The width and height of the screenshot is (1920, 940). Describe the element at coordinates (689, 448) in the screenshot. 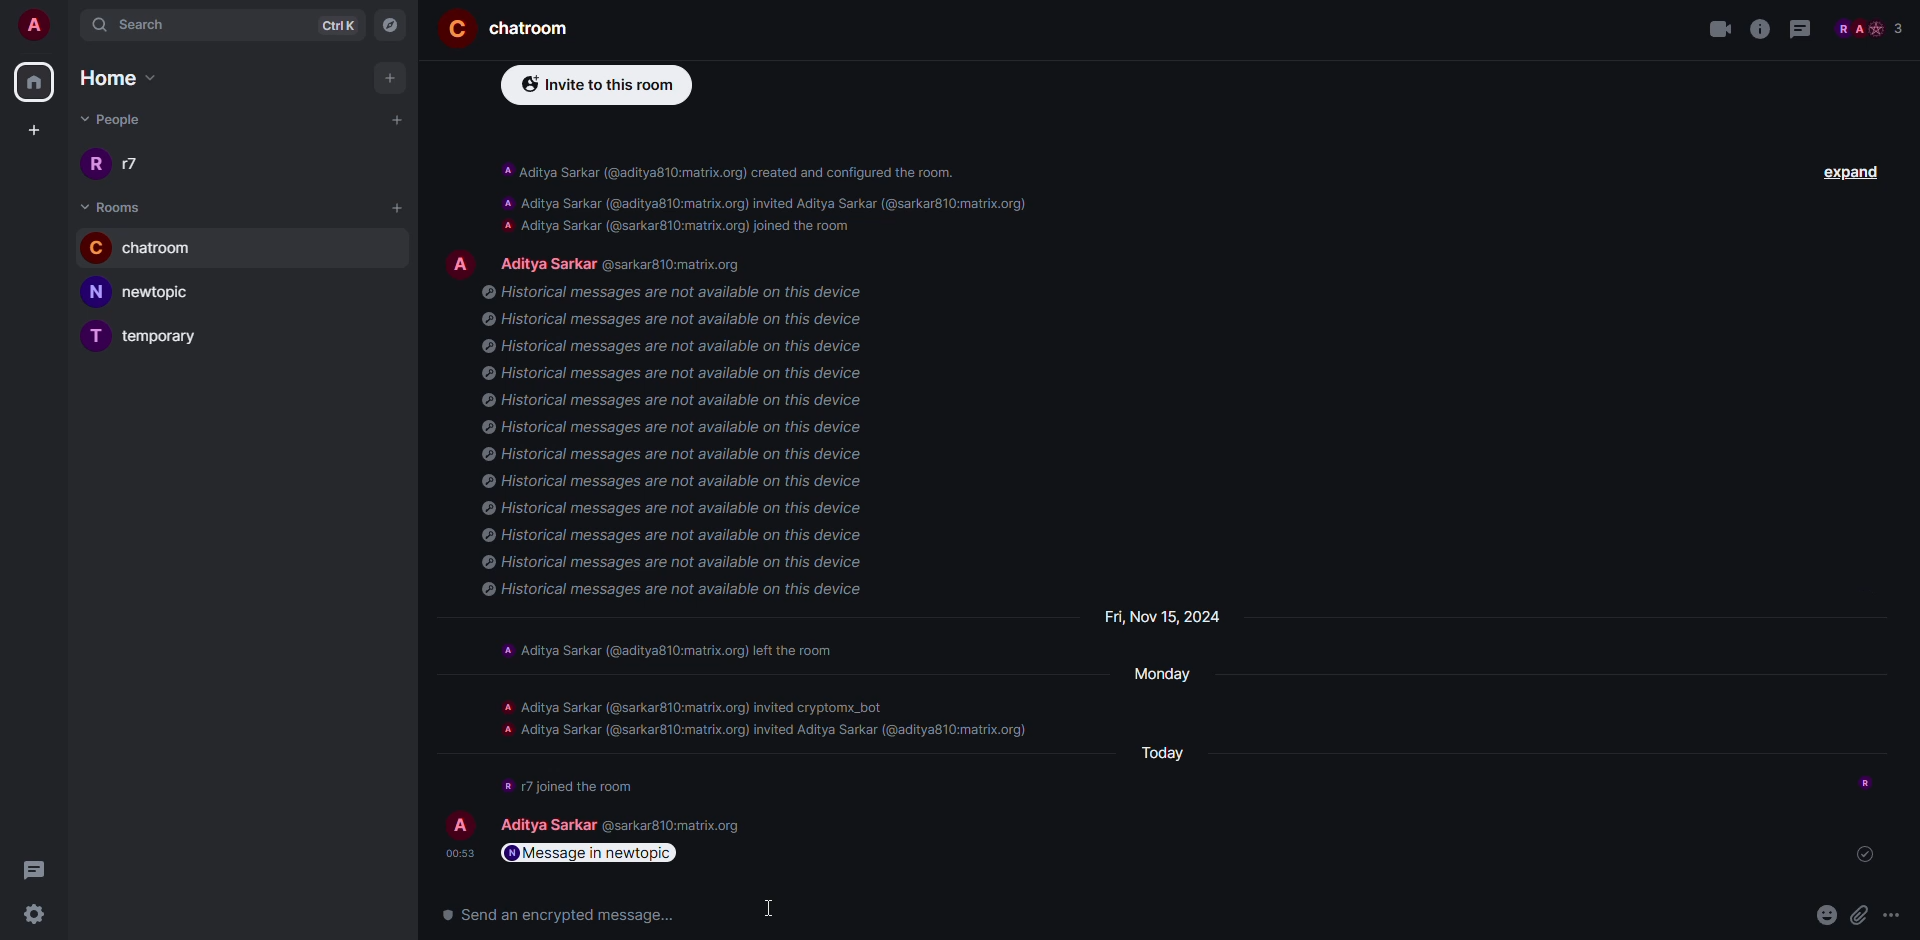

I see `© Historical messages are not available on this device
© Historical messages are not available on this device
© Historical messages are not available on this device
© Historical messages are not available on this device
© Historical messages are not available on this device
© Historical messages are not available on this device
© Historical messages are not available on this device
© Historical messages are not available on this device
© Historical messages are not available on this device
© Historical messages are not available on this device
© Historical messages are not available on this device
© Historical messages are not available on this device` at that location.